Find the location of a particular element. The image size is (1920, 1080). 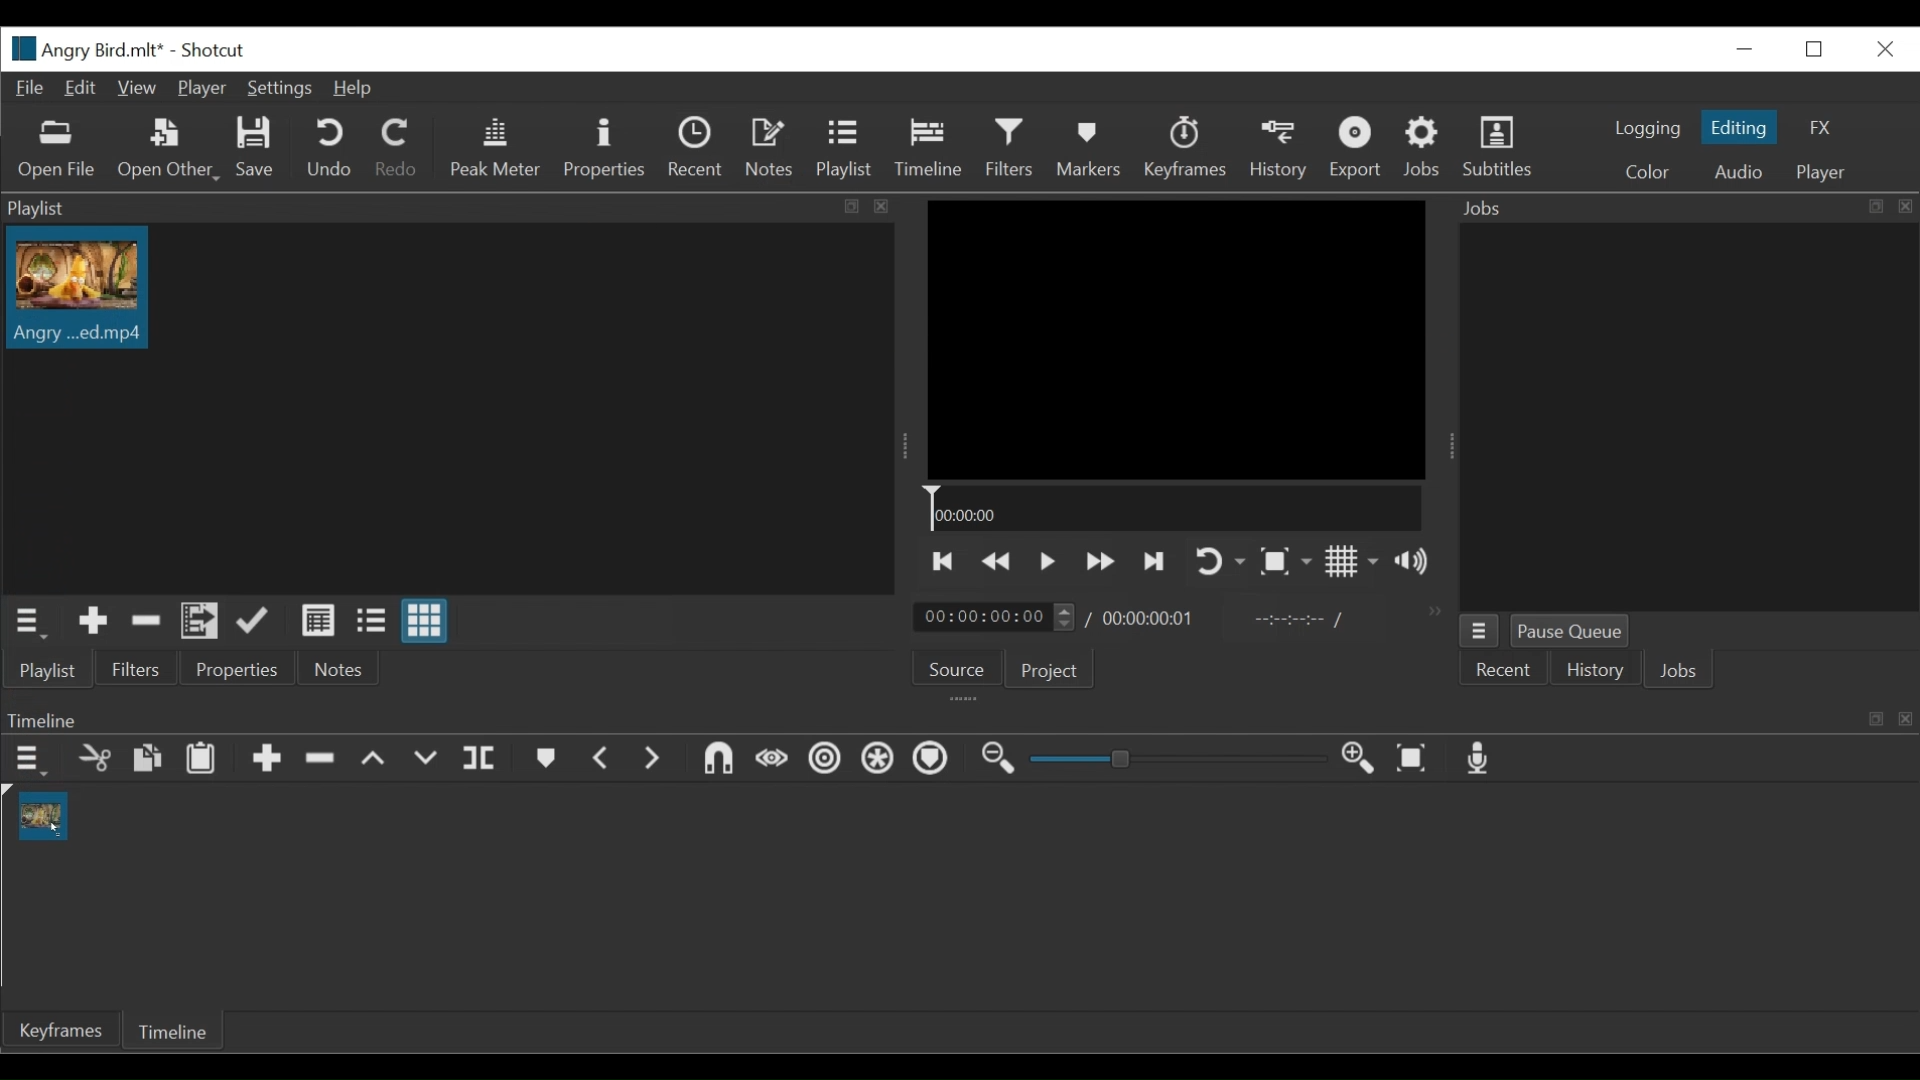

Settings is located at coordinates (278, 89).